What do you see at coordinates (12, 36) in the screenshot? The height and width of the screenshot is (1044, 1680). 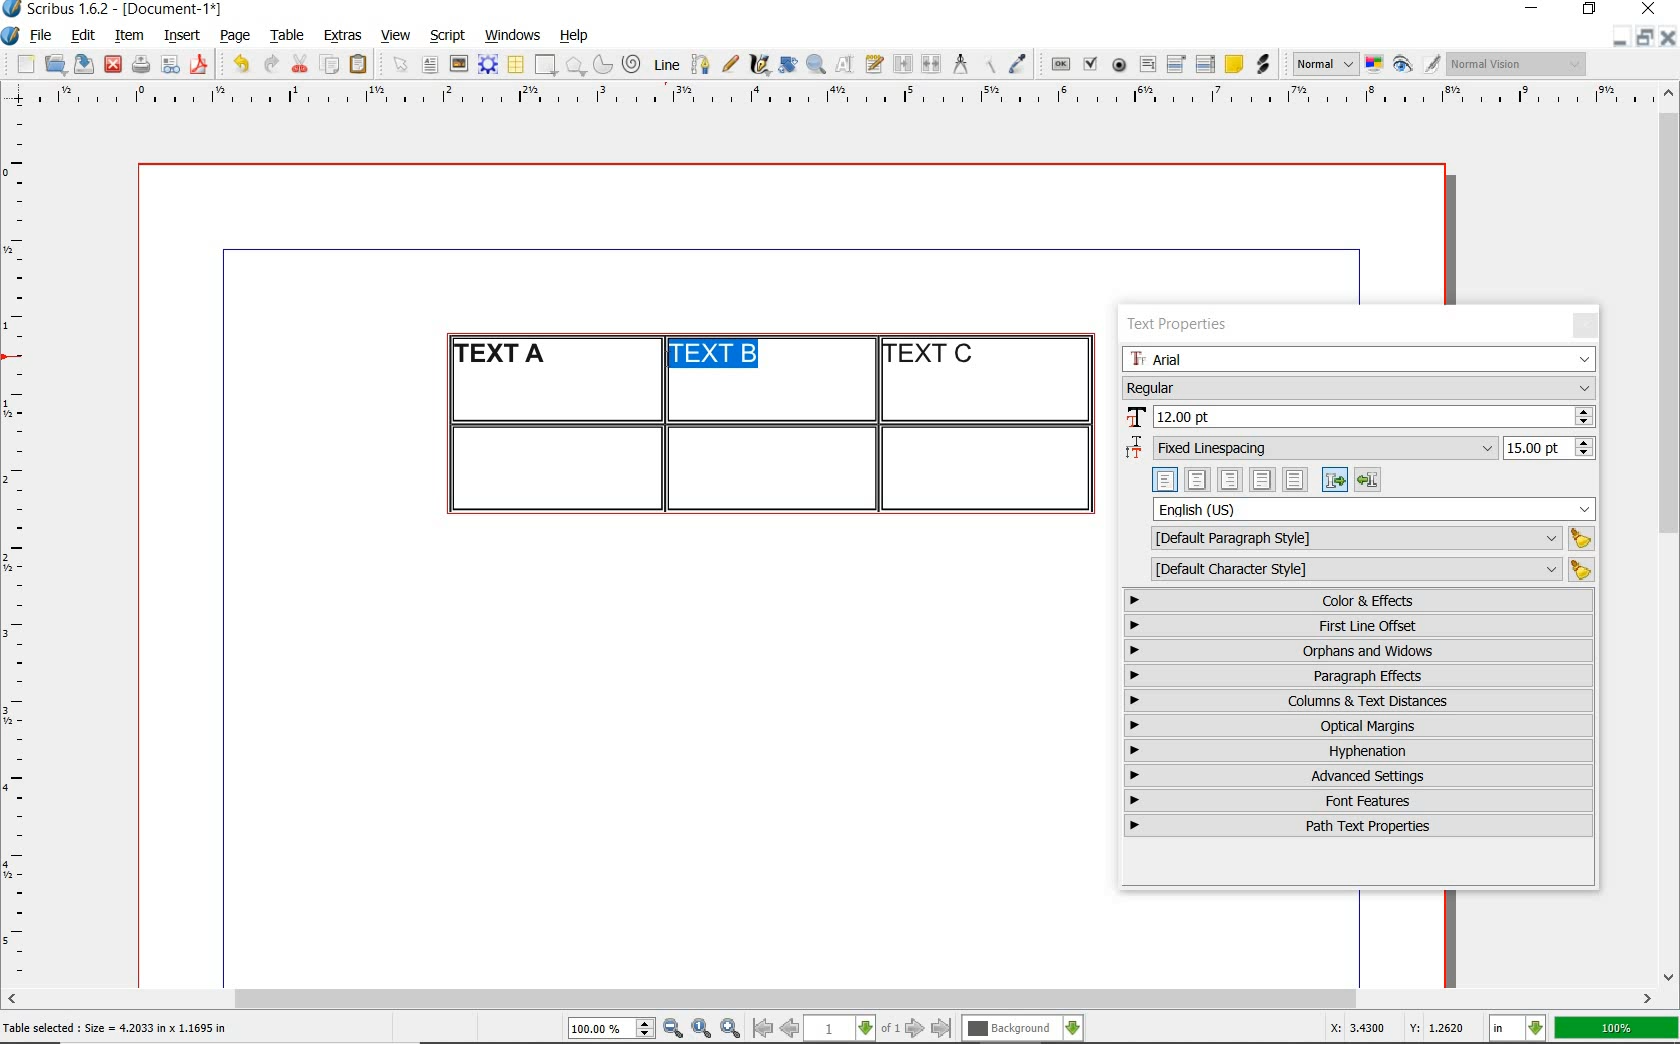 I see `system logo` at bounding box center [12, 36].